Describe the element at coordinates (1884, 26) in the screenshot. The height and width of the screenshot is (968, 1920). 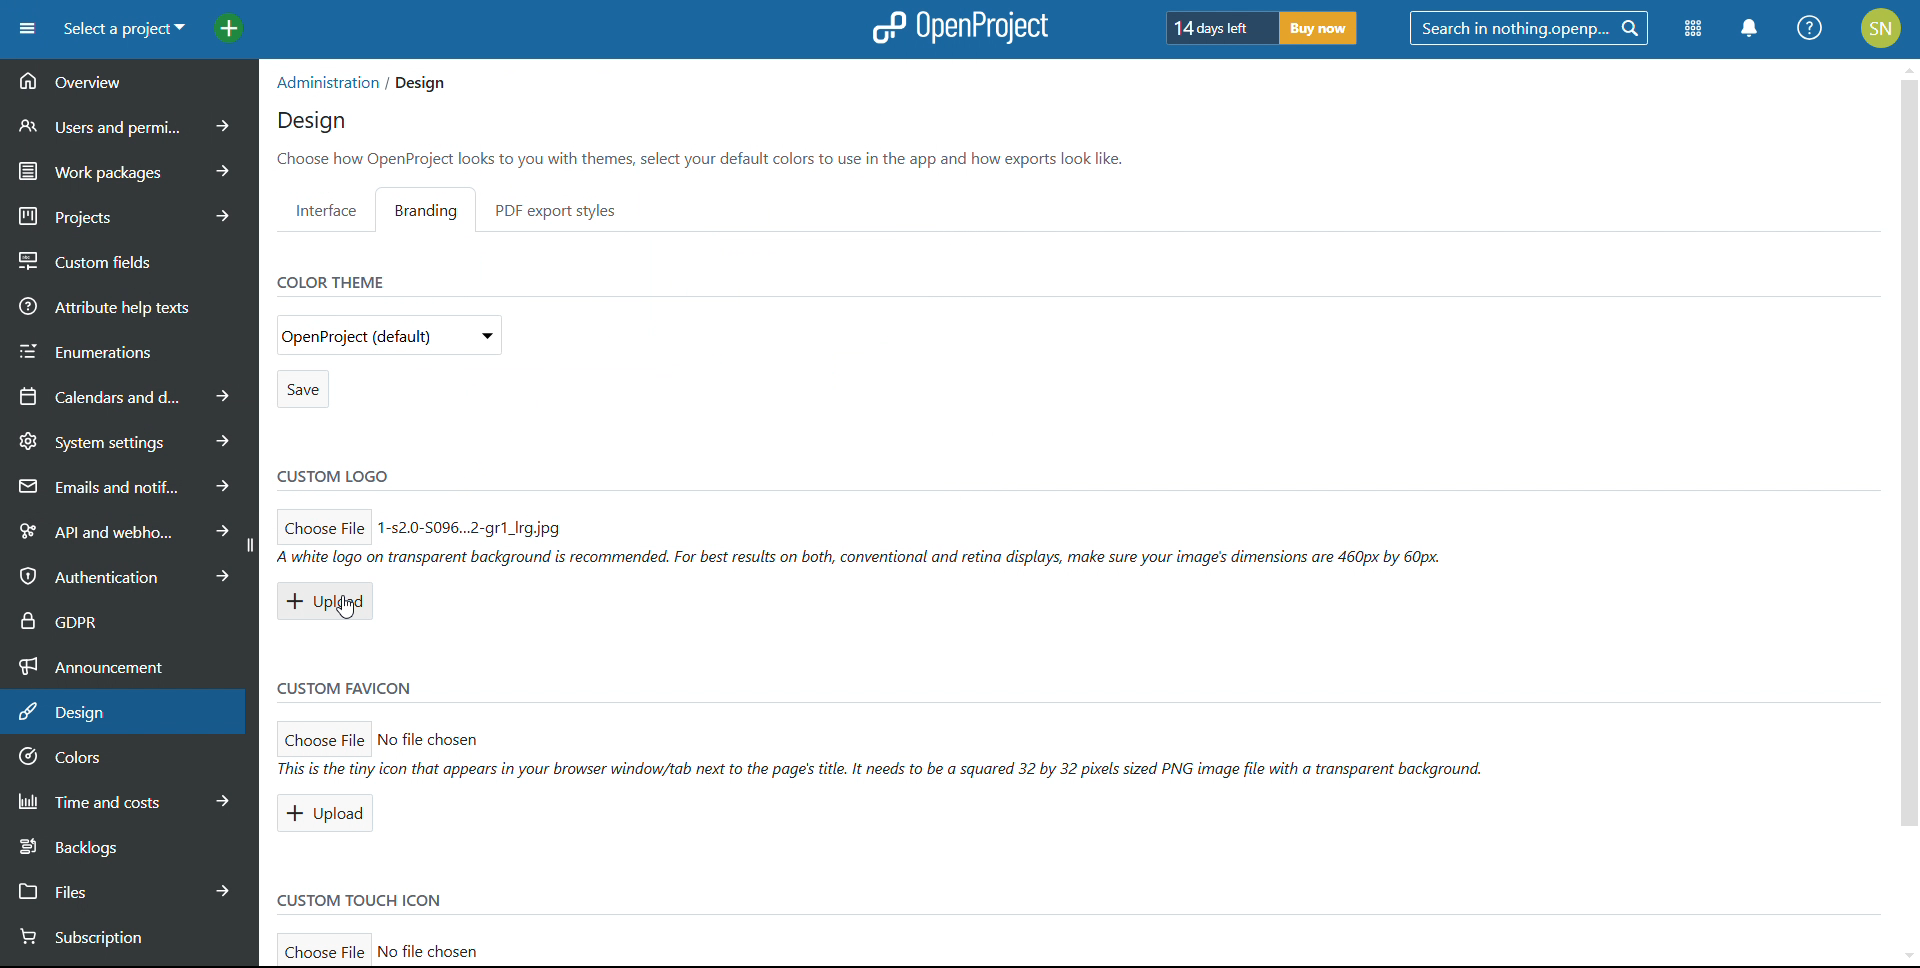
I see `SN` at that location.